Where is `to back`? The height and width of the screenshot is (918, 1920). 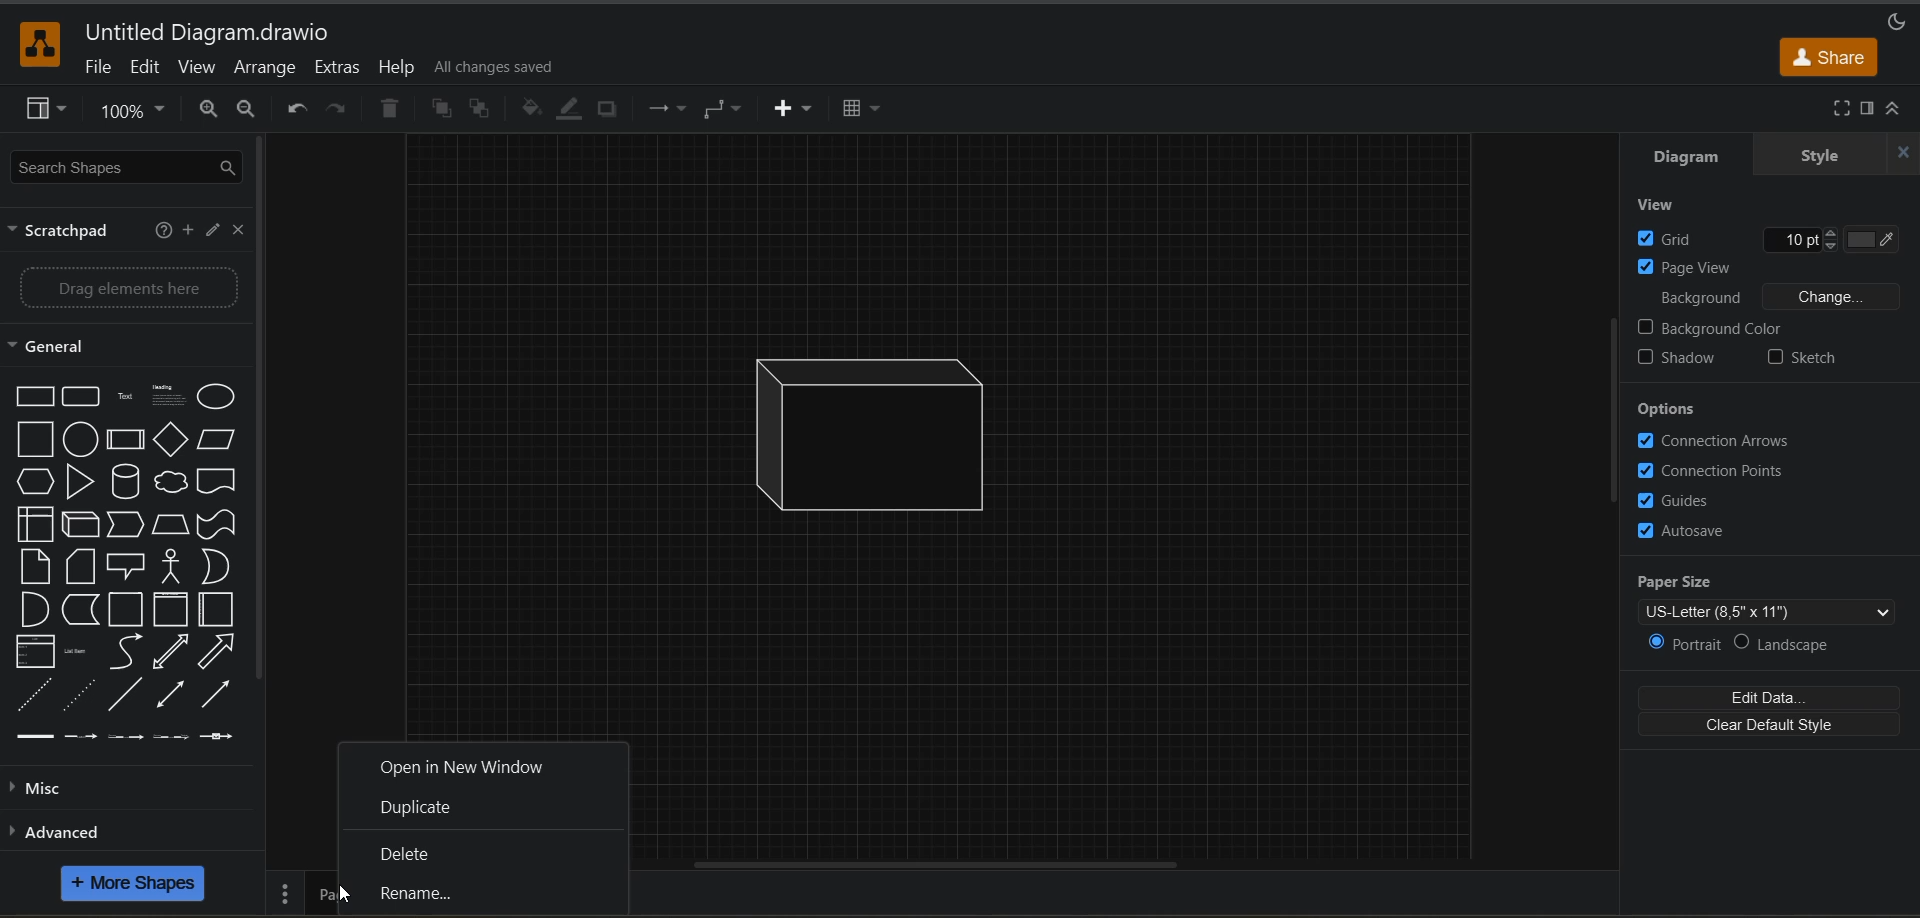 to back is located at coordinates (483, 110).